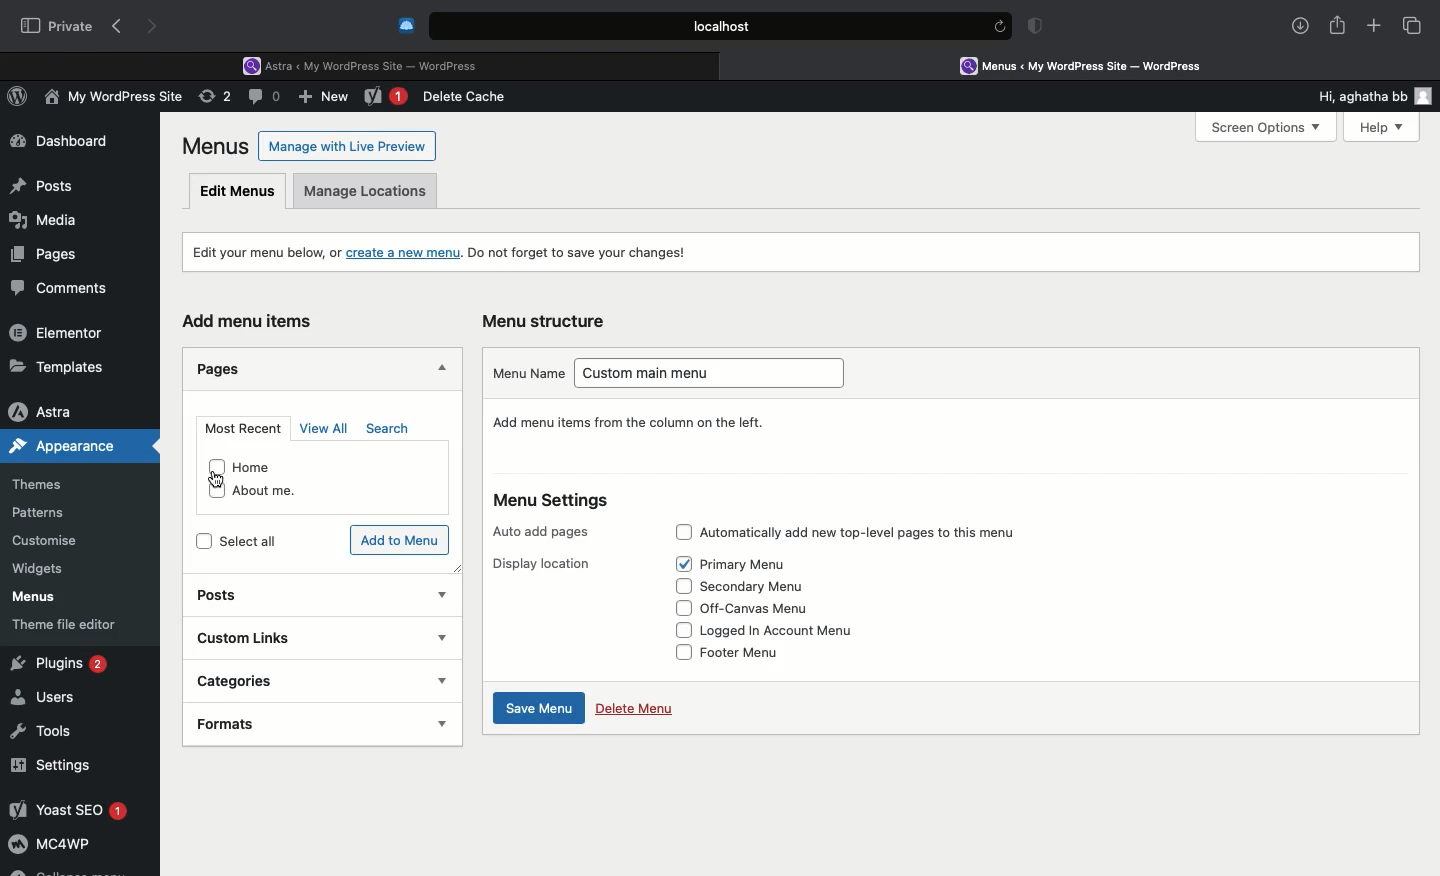 Image resolution: width=1440 pixels, height=876 pixels. What do you see at coordinates (1374, 29) in the screenshot?
I see `Add new tab` at bounding box center [1374, 29].